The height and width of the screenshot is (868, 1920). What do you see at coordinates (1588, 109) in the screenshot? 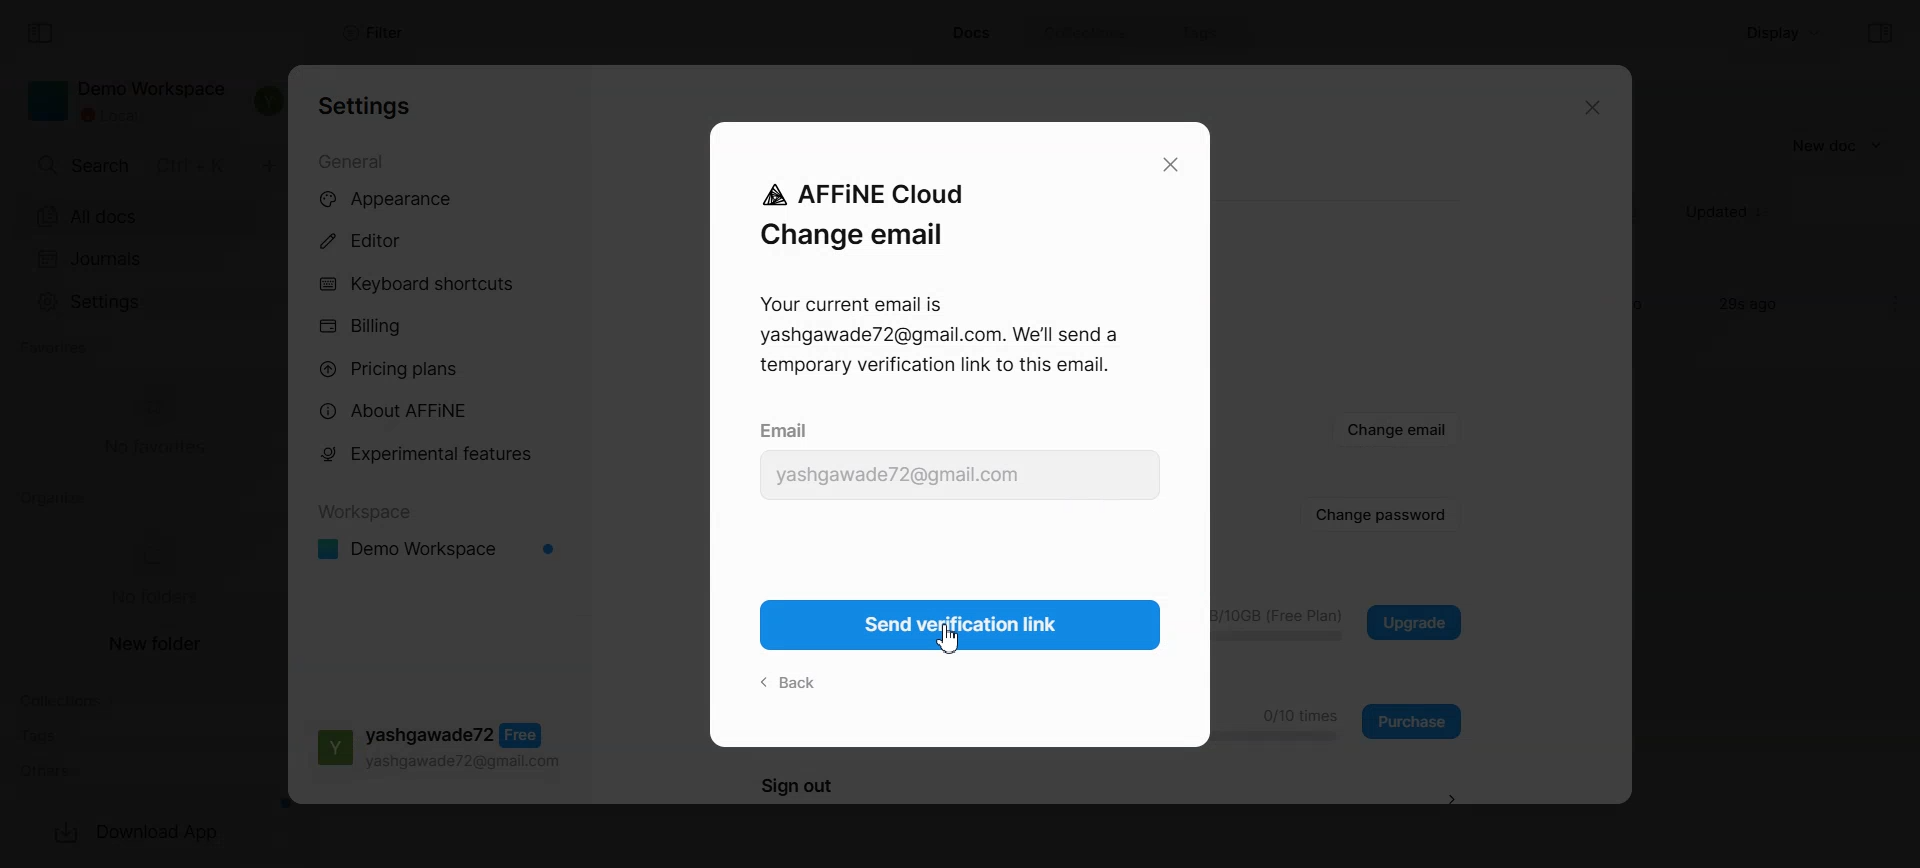
I see `Close` at bounding box center [1588, 109].